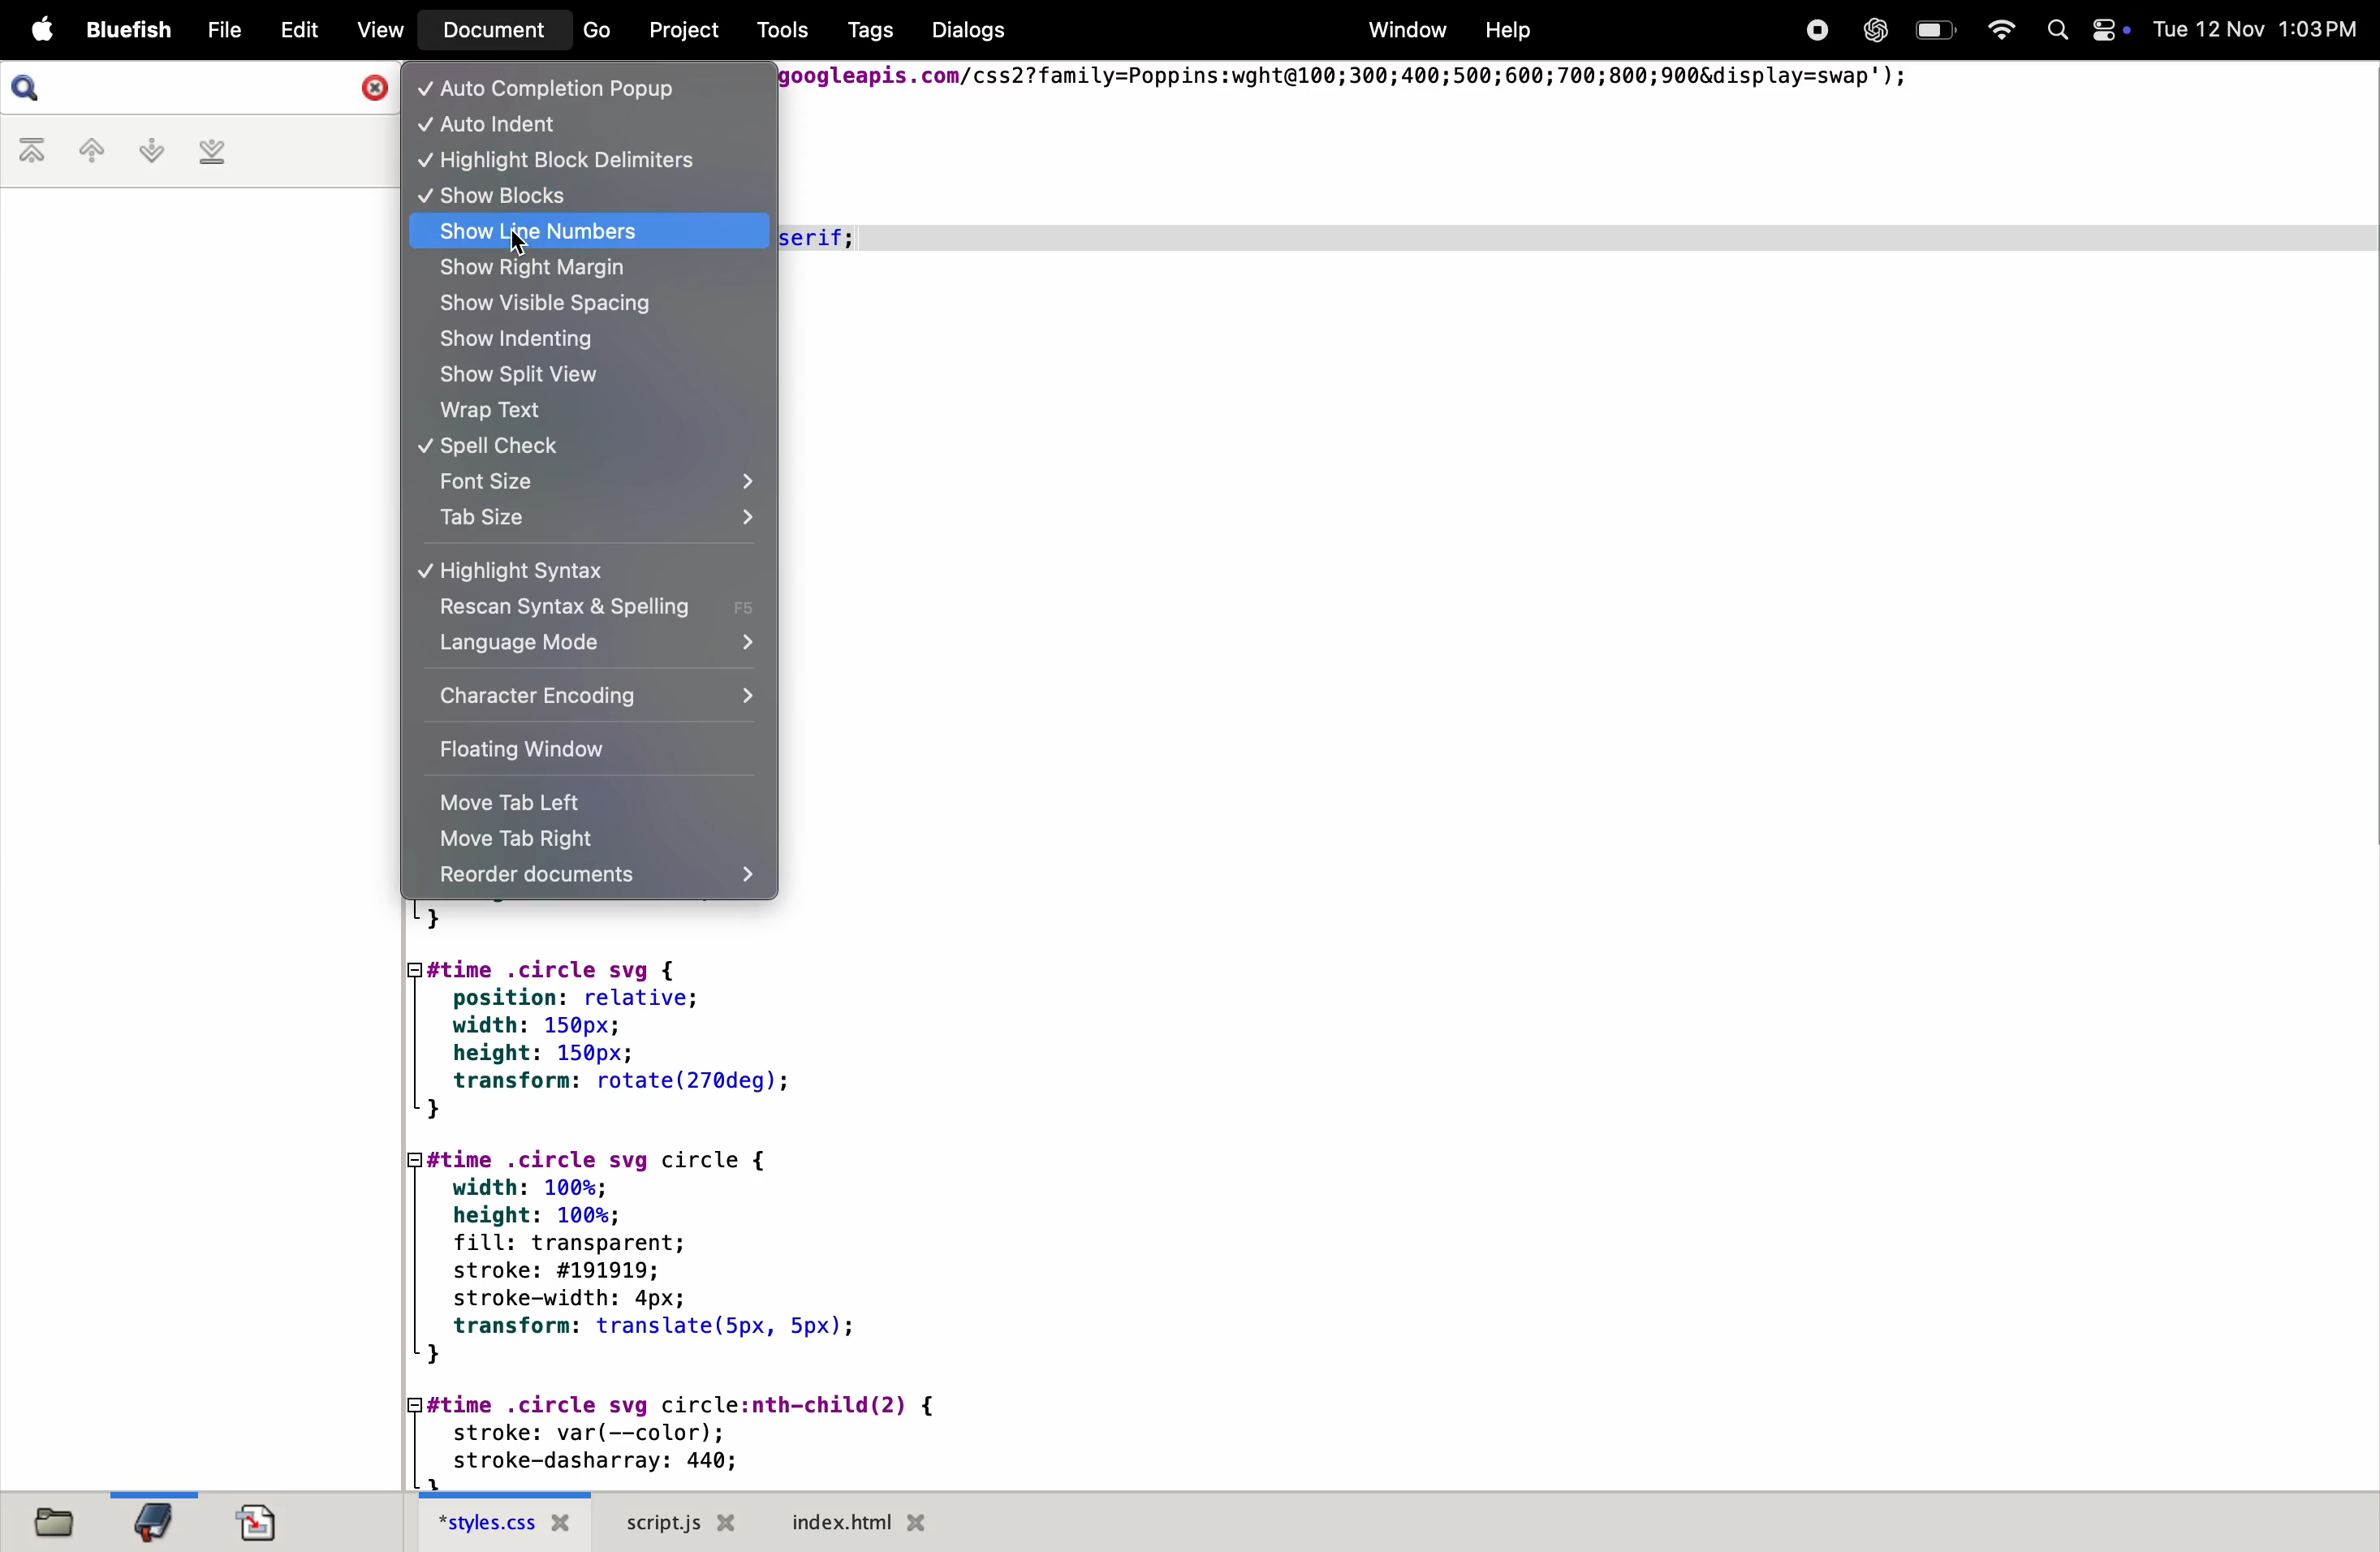  I want to click on Edit, so click(292, 30).